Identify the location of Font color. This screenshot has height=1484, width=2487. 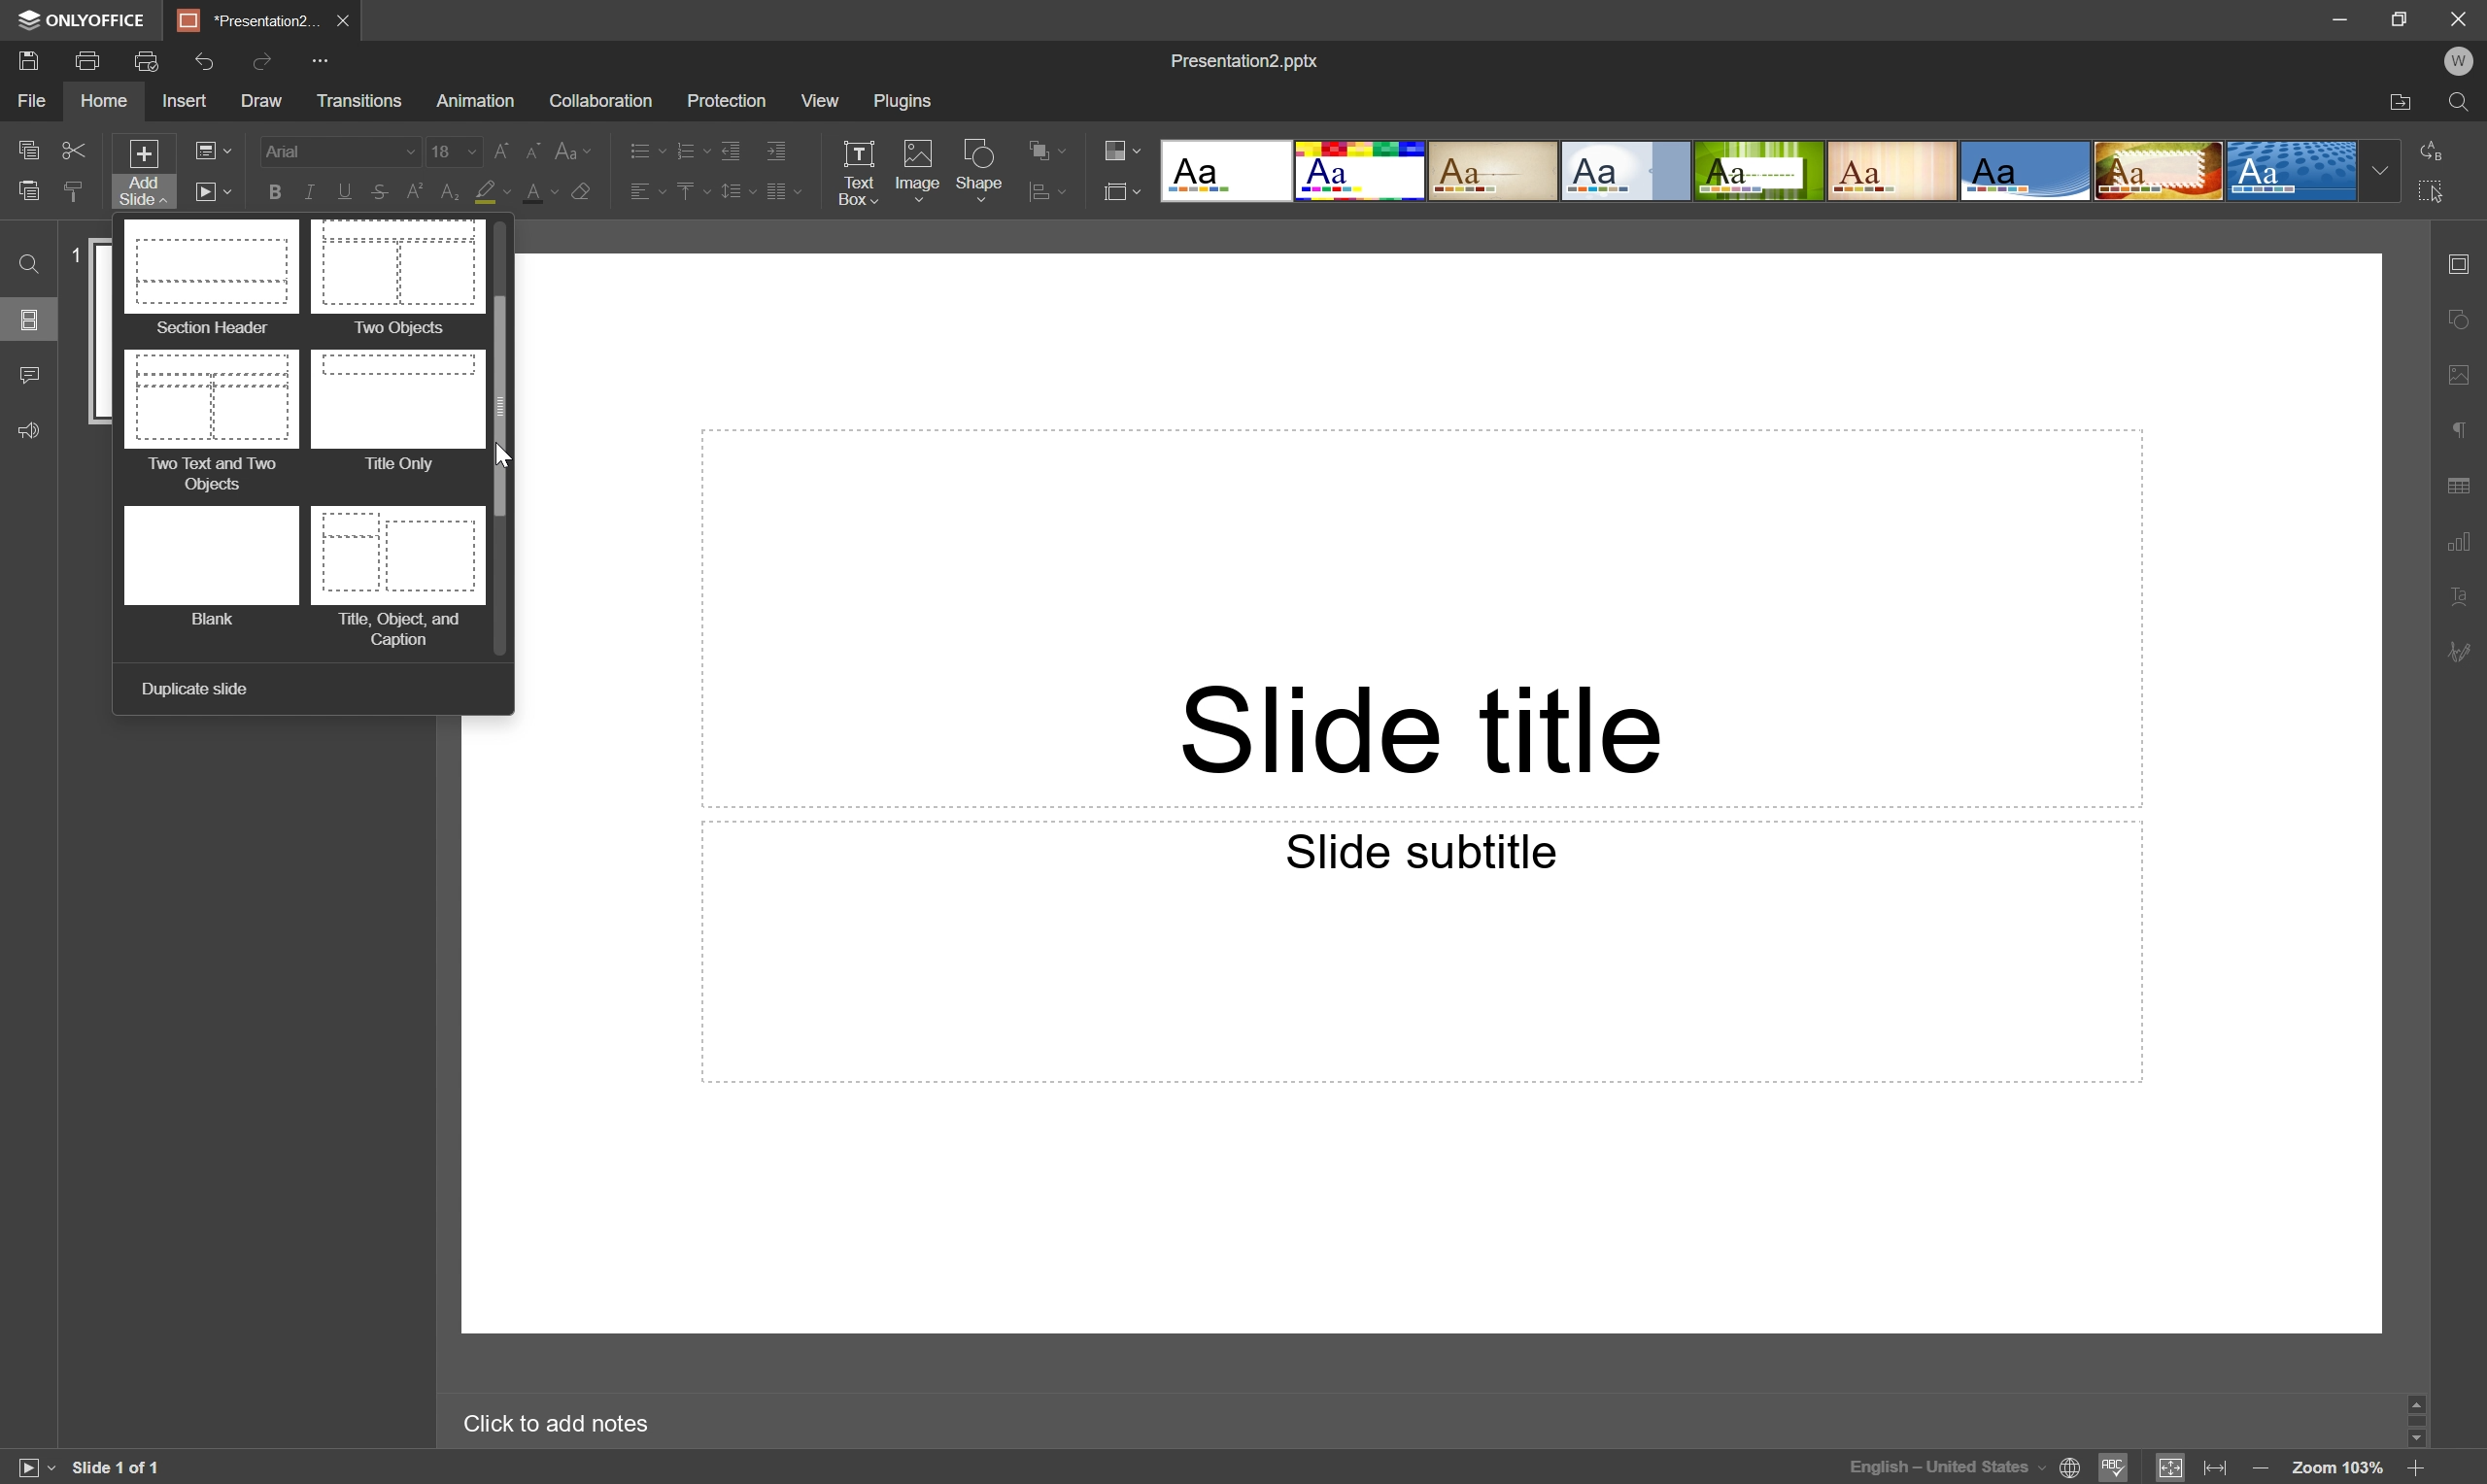
(535, 188).